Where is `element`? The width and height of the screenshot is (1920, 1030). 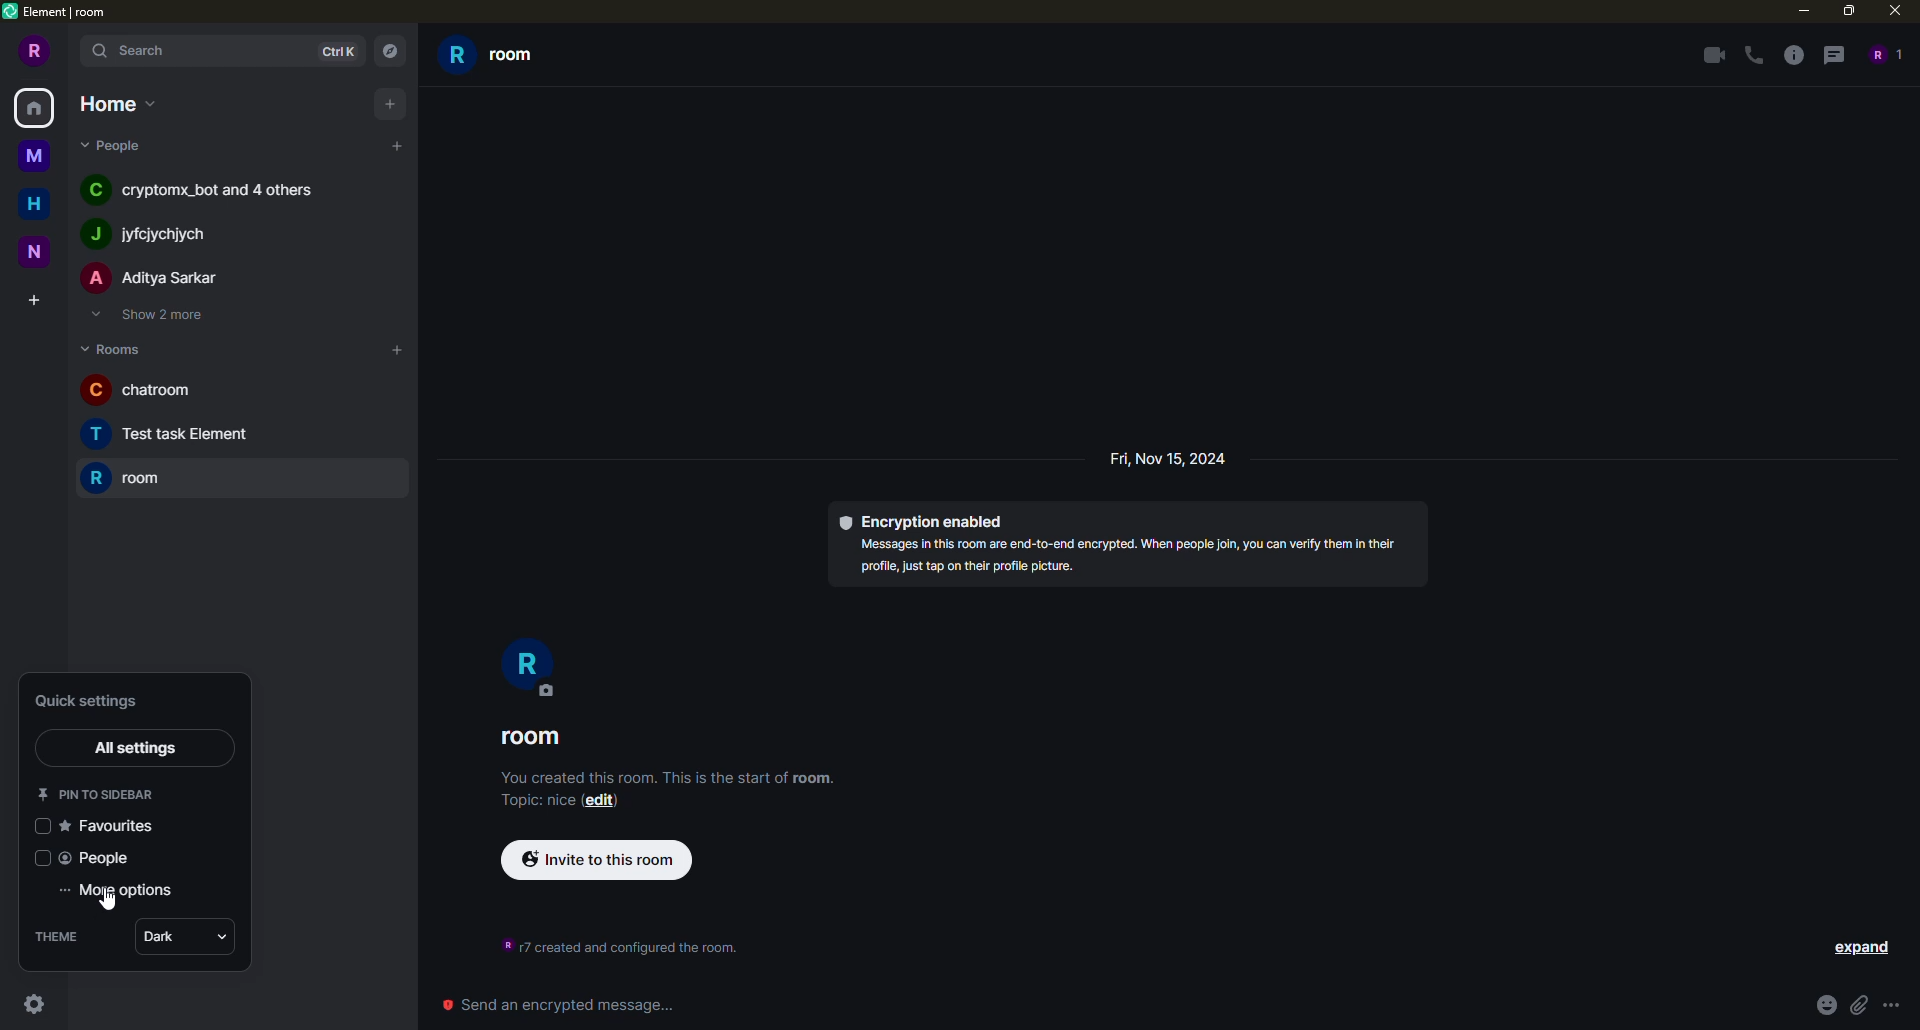
element is located at coordinates (57, 14).